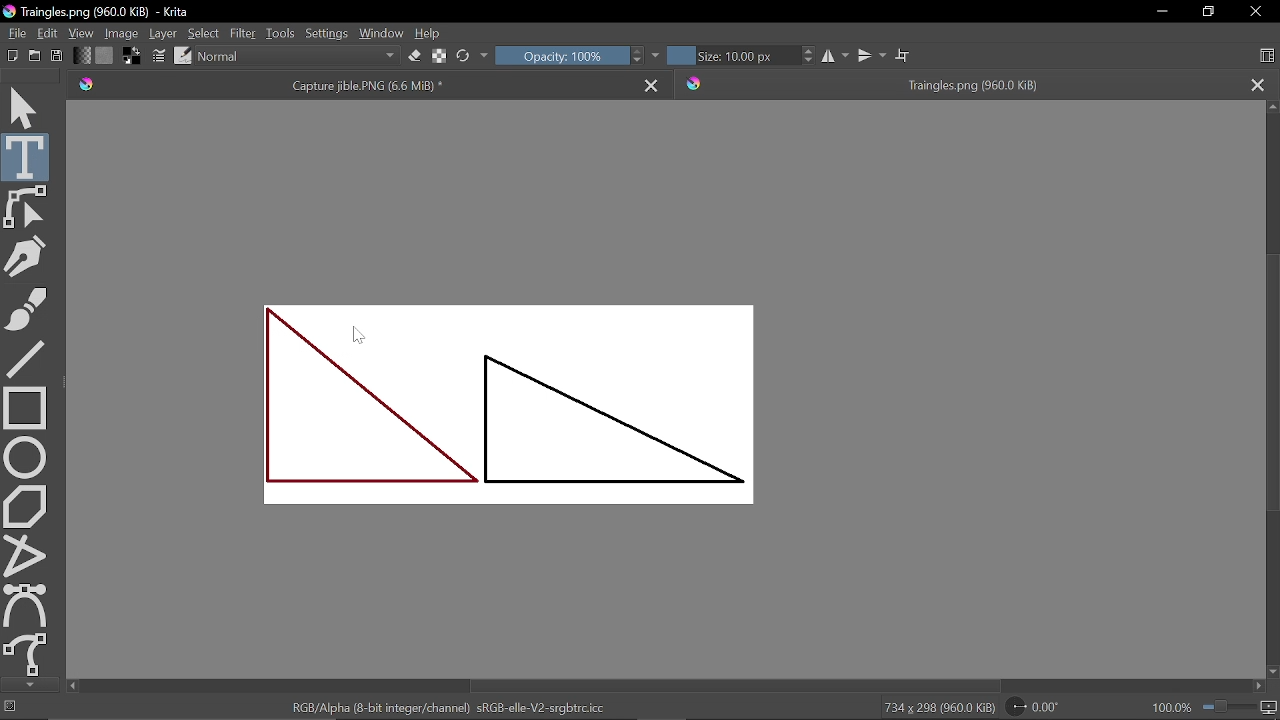 The width and height of the screenshot is (1280, 720). I want to click on Close other tab, so click(1257, 84).